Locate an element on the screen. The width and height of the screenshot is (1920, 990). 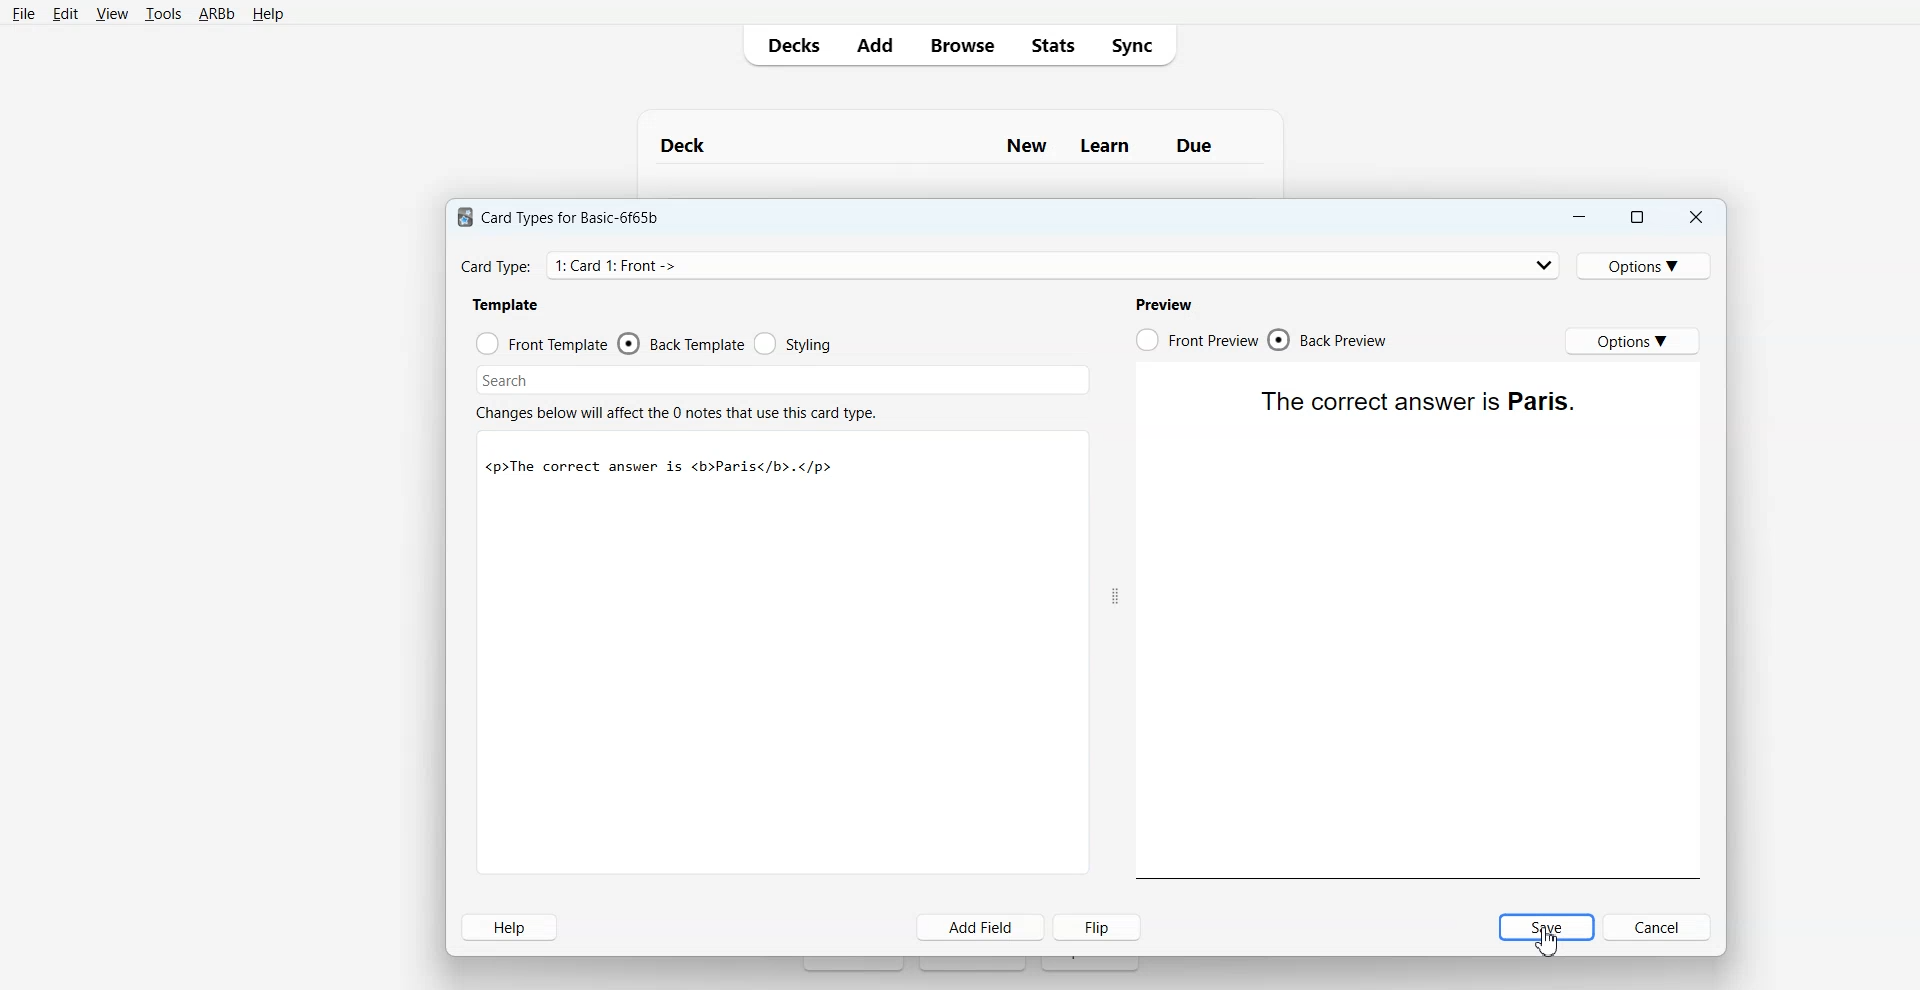
Text is located at coordinates (660, 468).